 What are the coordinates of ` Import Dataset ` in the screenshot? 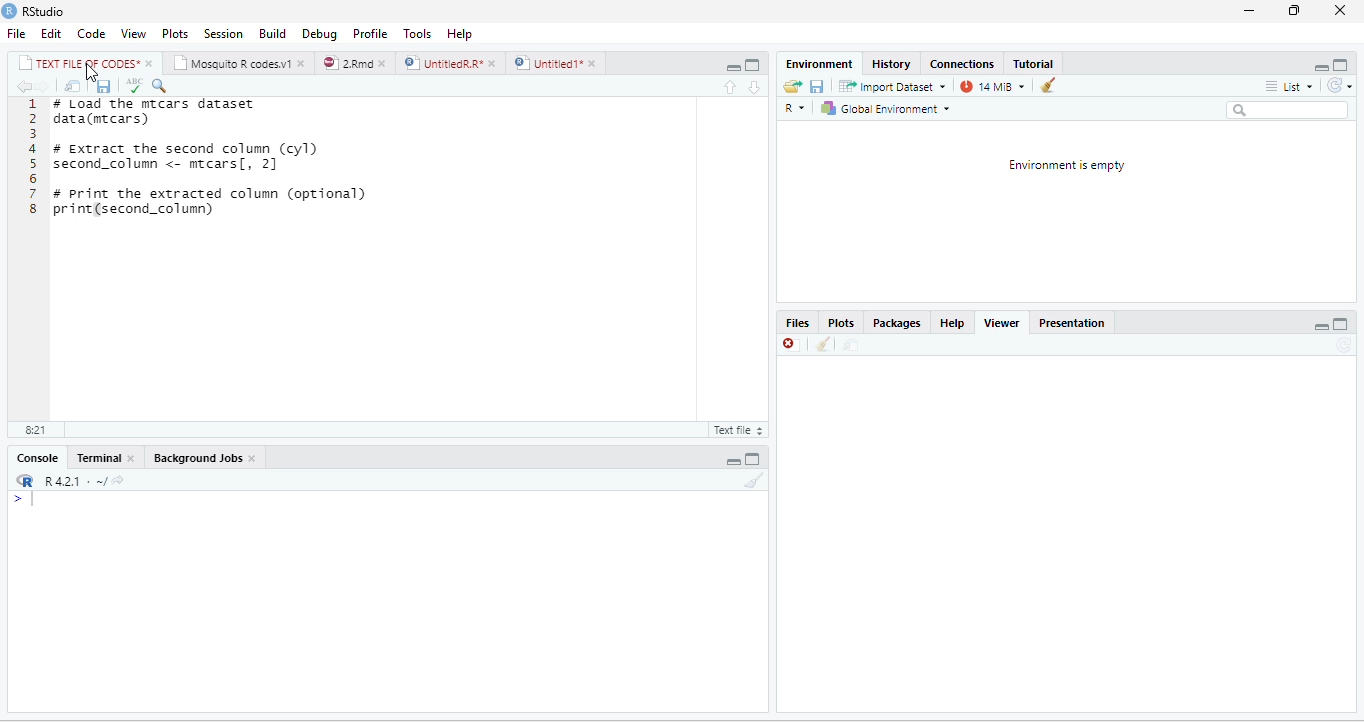 It's located at (893, 86).